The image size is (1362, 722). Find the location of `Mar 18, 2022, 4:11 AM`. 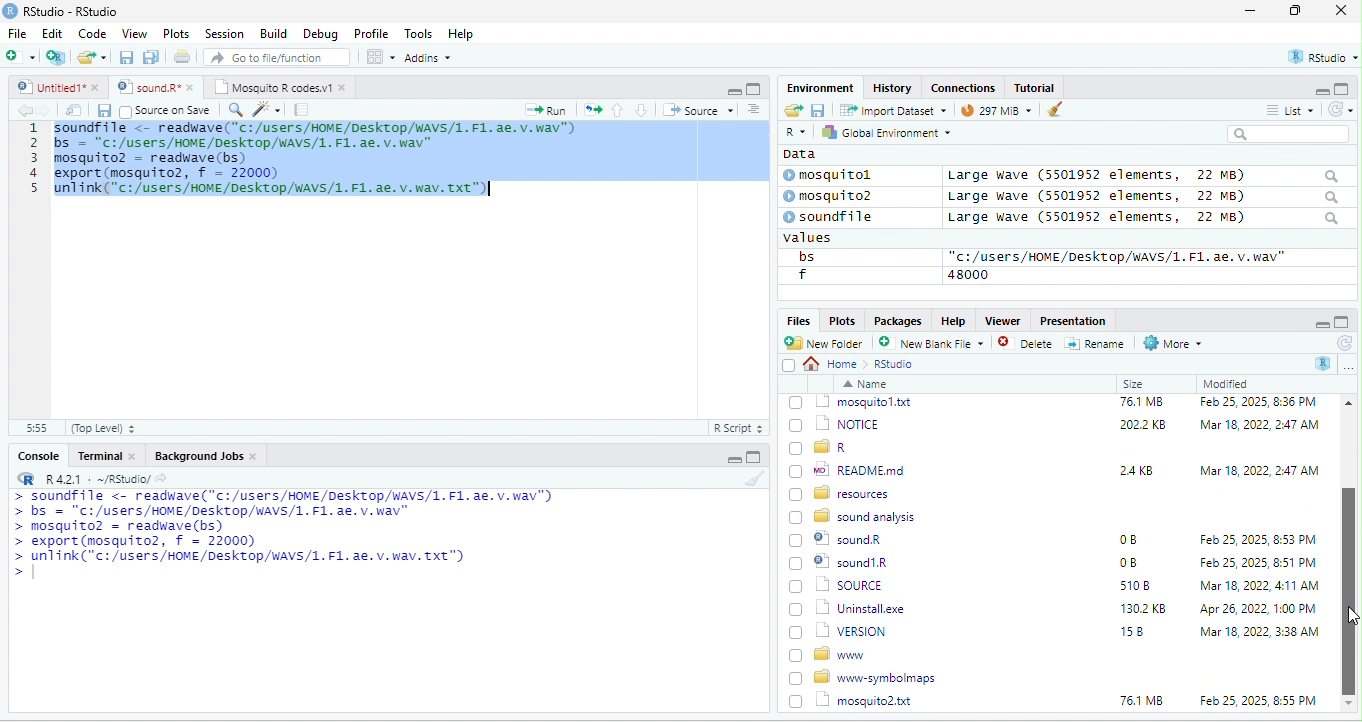

Mar 18, 2022, 4:11 AM is located at coordinates (1258, 681).